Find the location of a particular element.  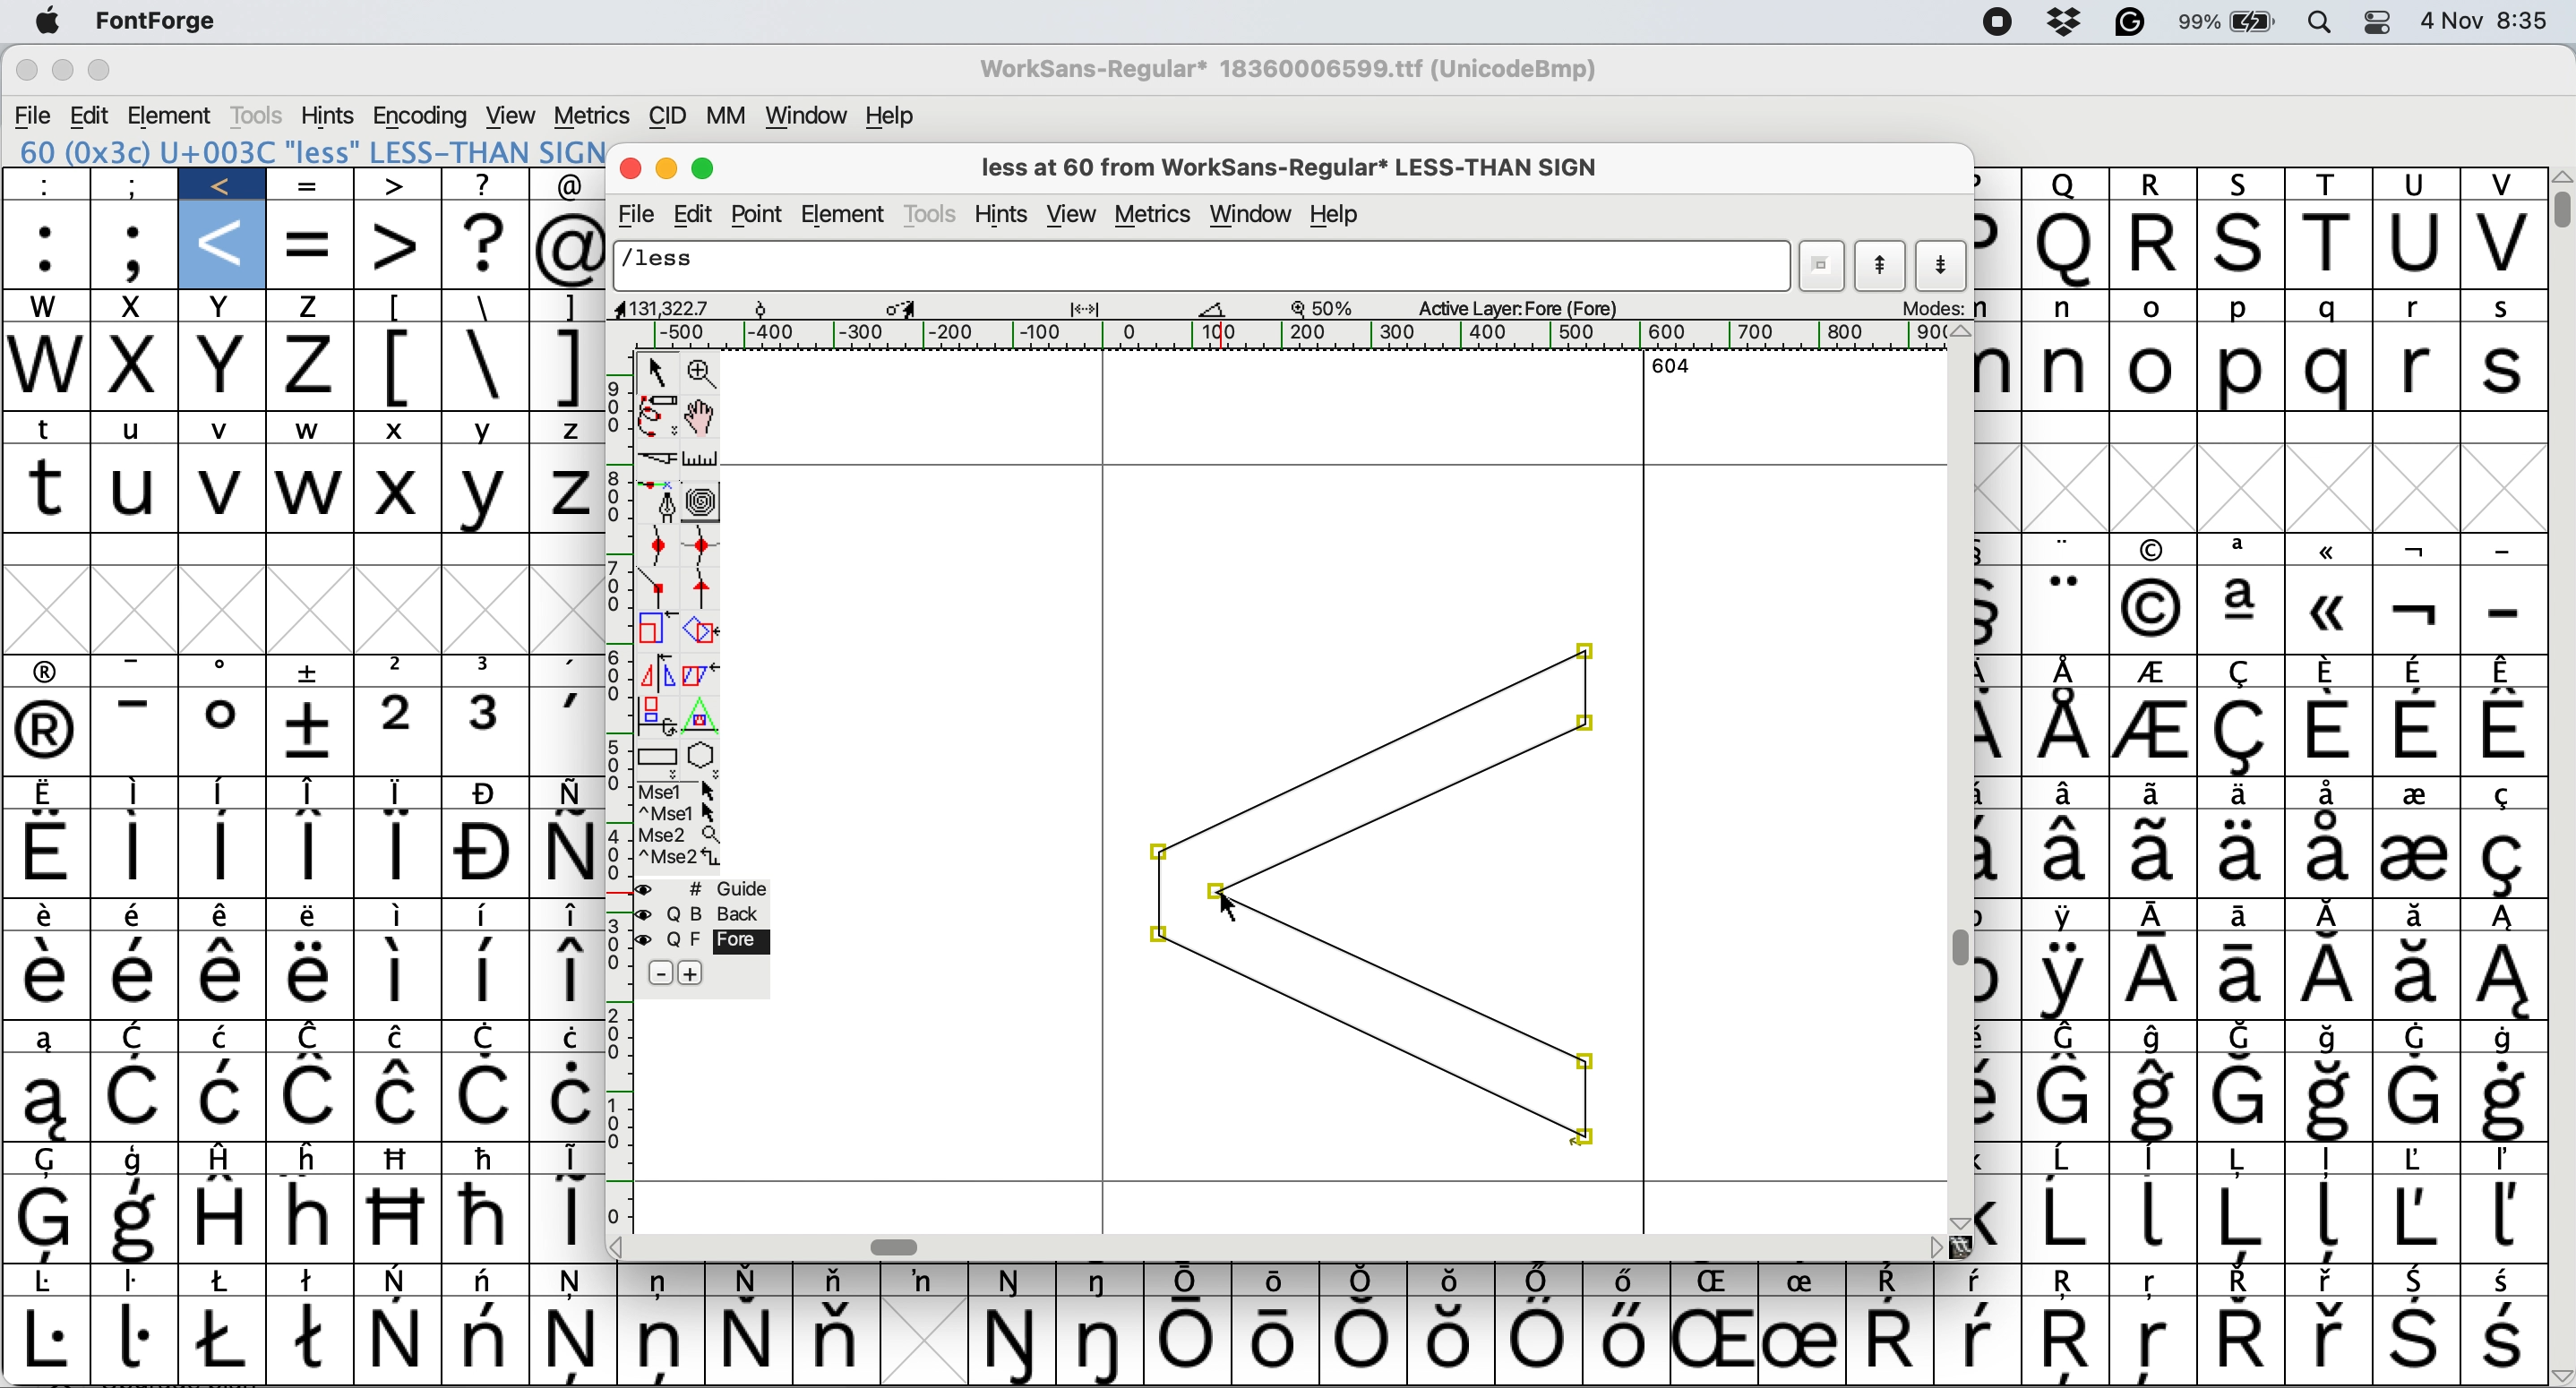

show current word list is located at coordinates (1827, 265).